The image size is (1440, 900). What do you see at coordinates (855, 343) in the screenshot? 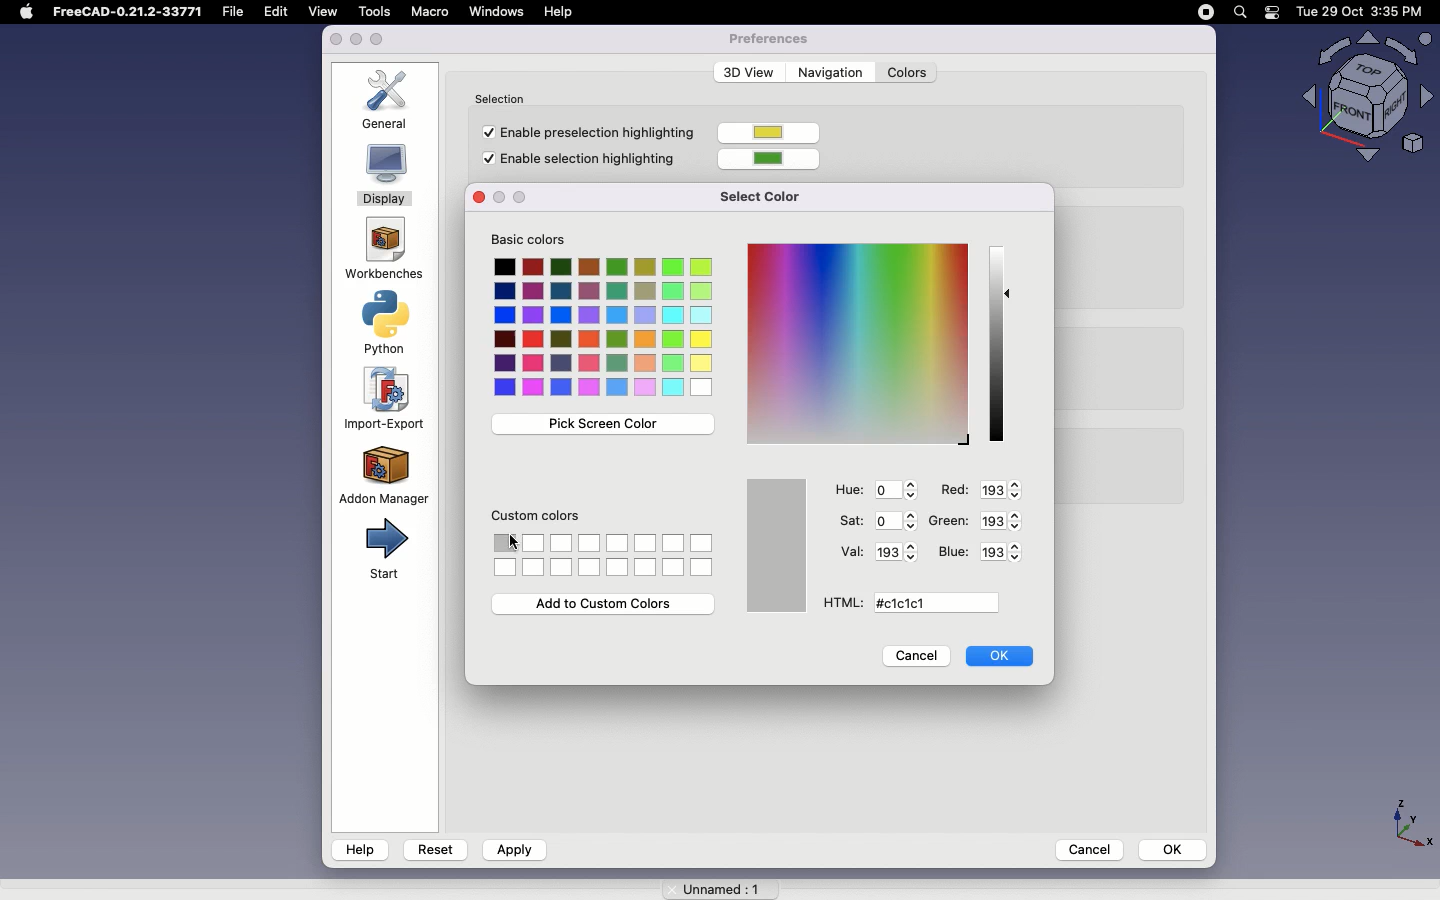
I see `Color selection` at bounding box center [855, 343].